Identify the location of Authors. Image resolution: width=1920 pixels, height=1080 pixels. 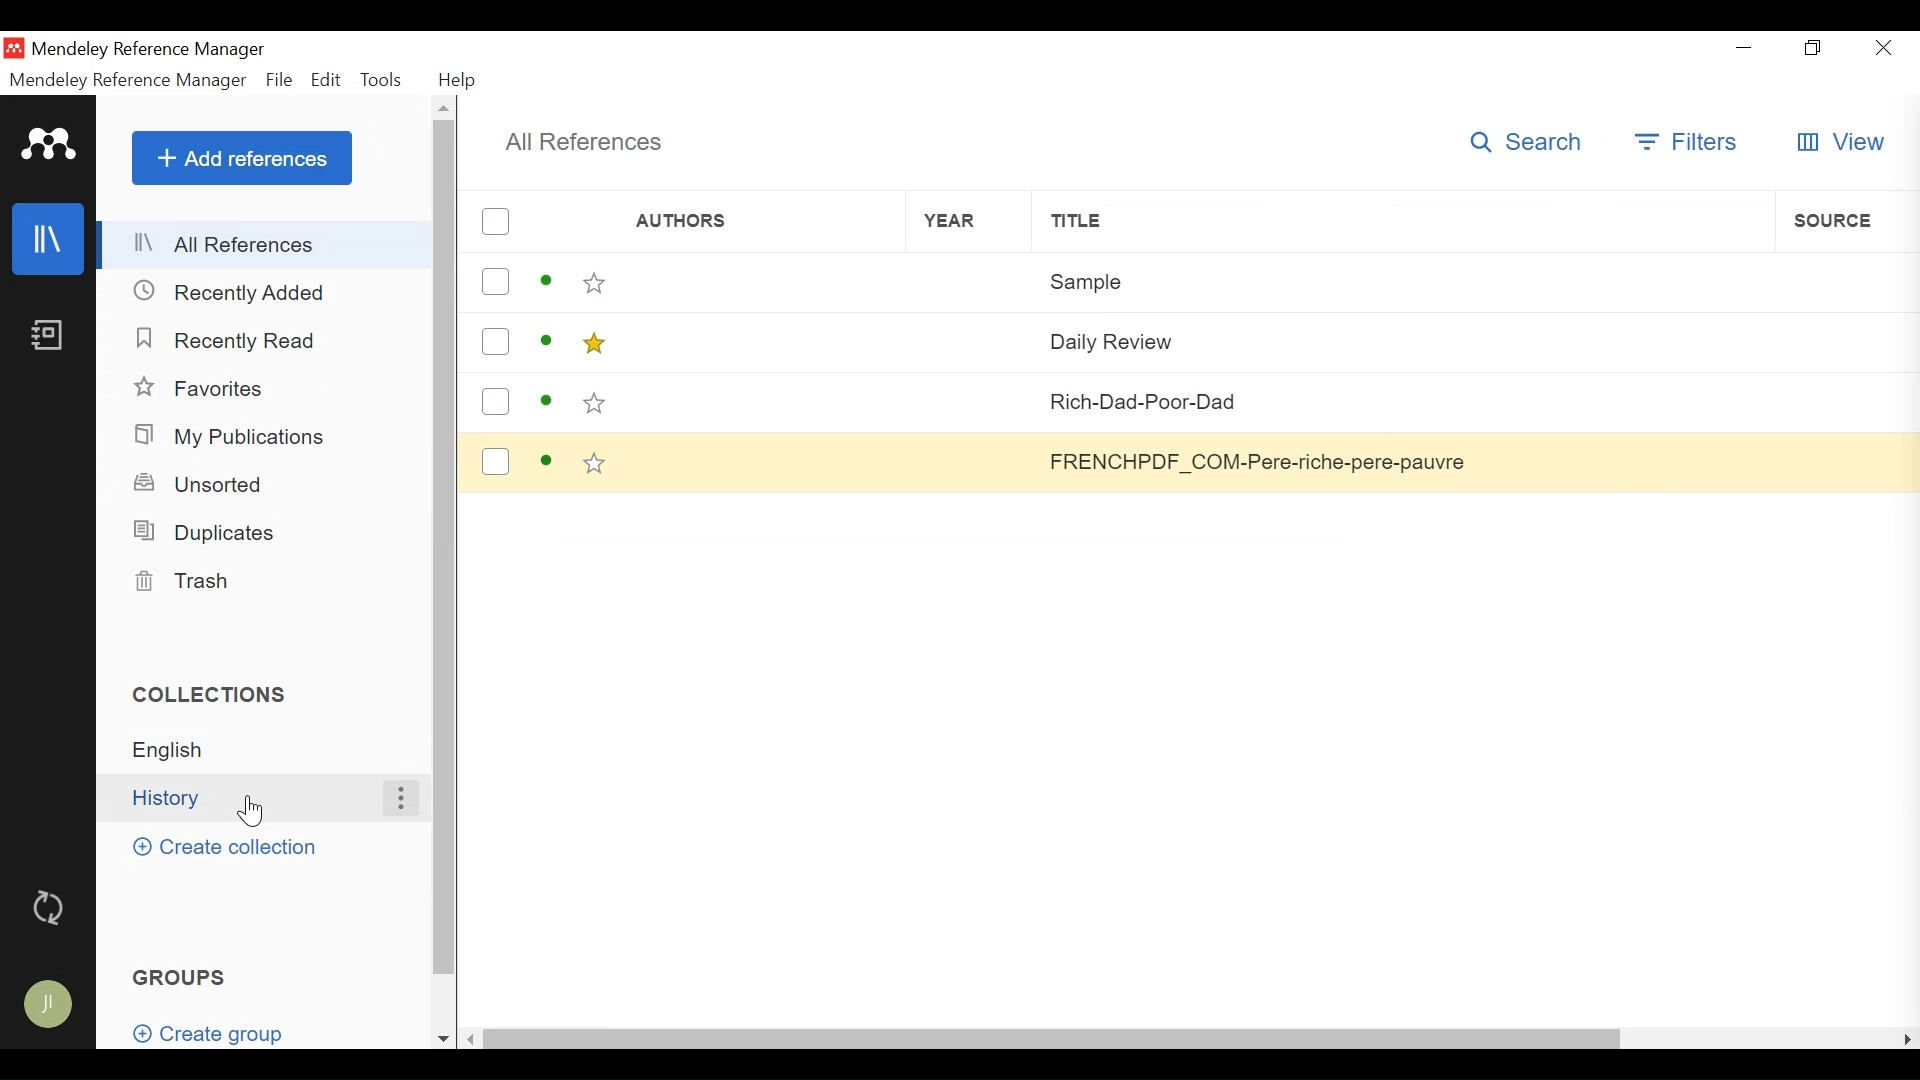
(731, 223).